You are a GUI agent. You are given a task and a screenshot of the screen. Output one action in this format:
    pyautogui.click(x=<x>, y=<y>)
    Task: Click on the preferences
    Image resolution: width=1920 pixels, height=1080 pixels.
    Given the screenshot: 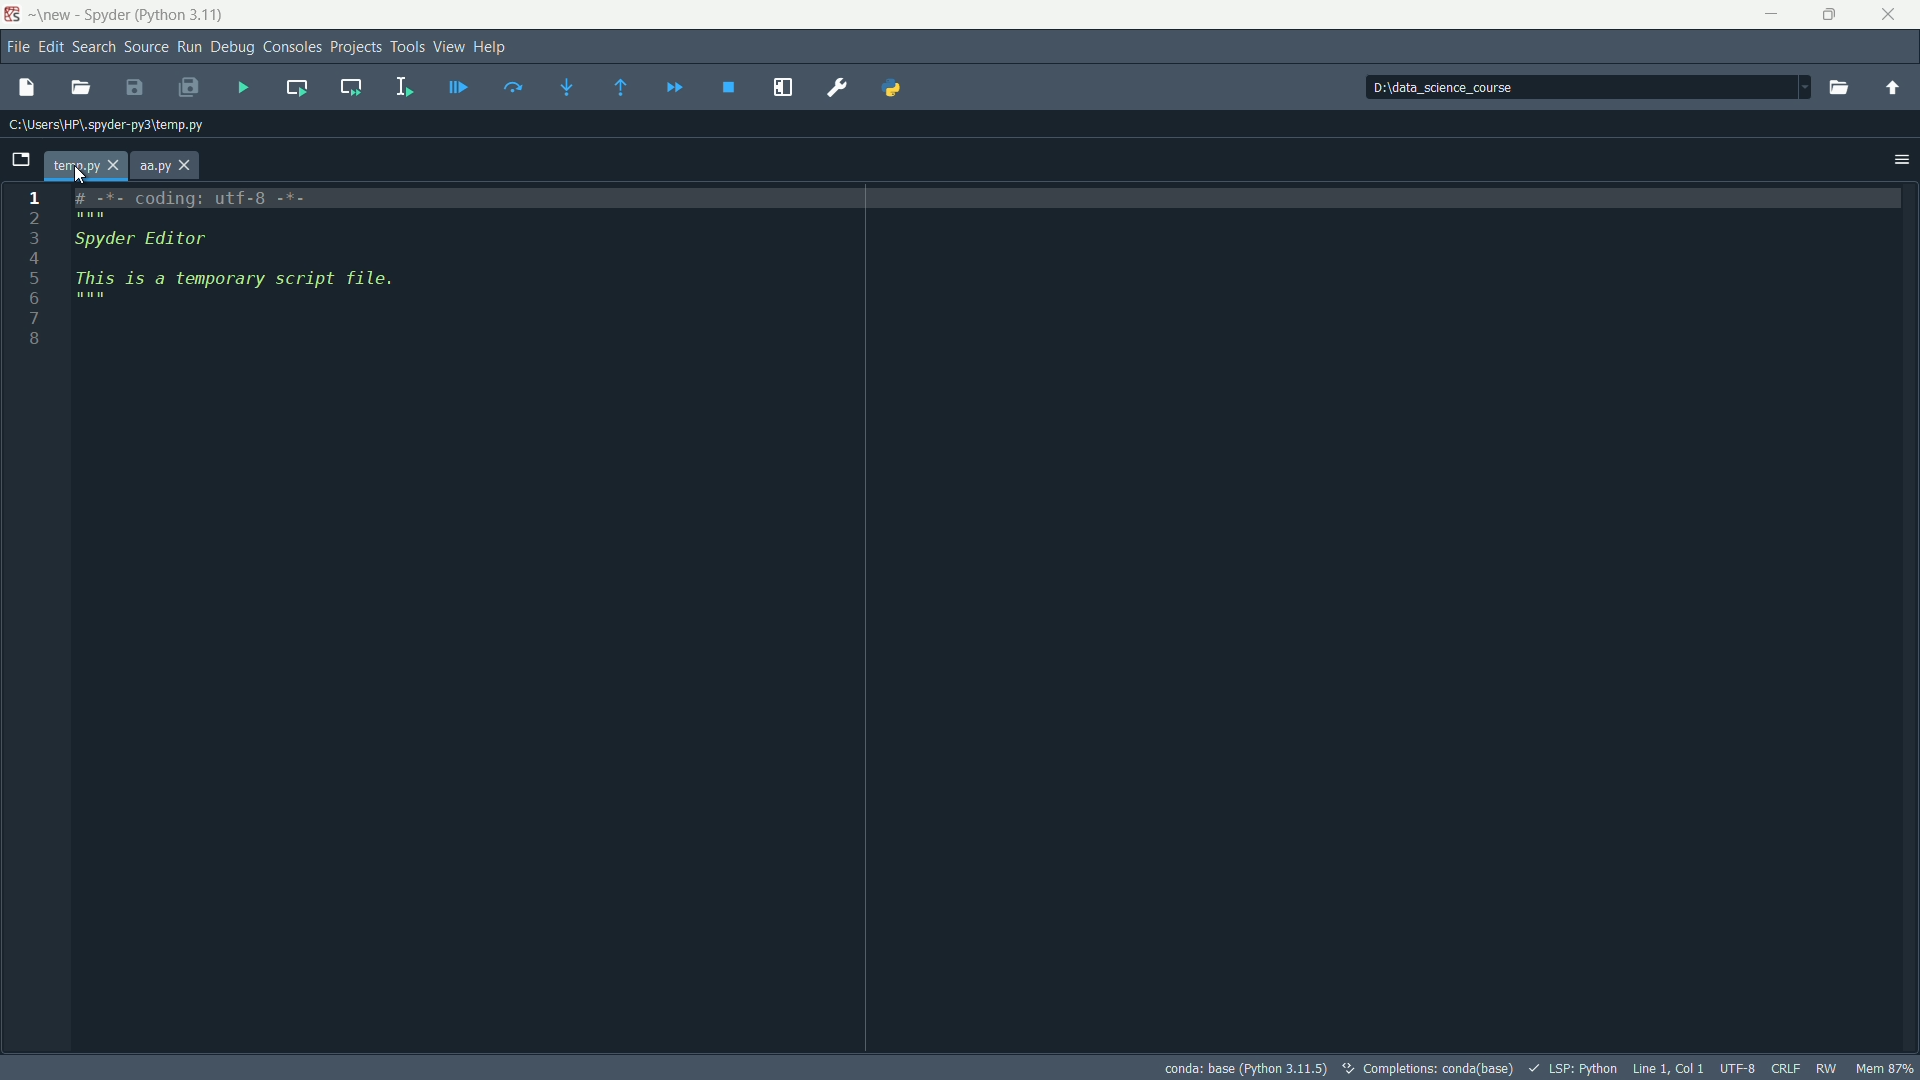 What is the action you would take?
    pyautogui.click(x=836, y=87)
    